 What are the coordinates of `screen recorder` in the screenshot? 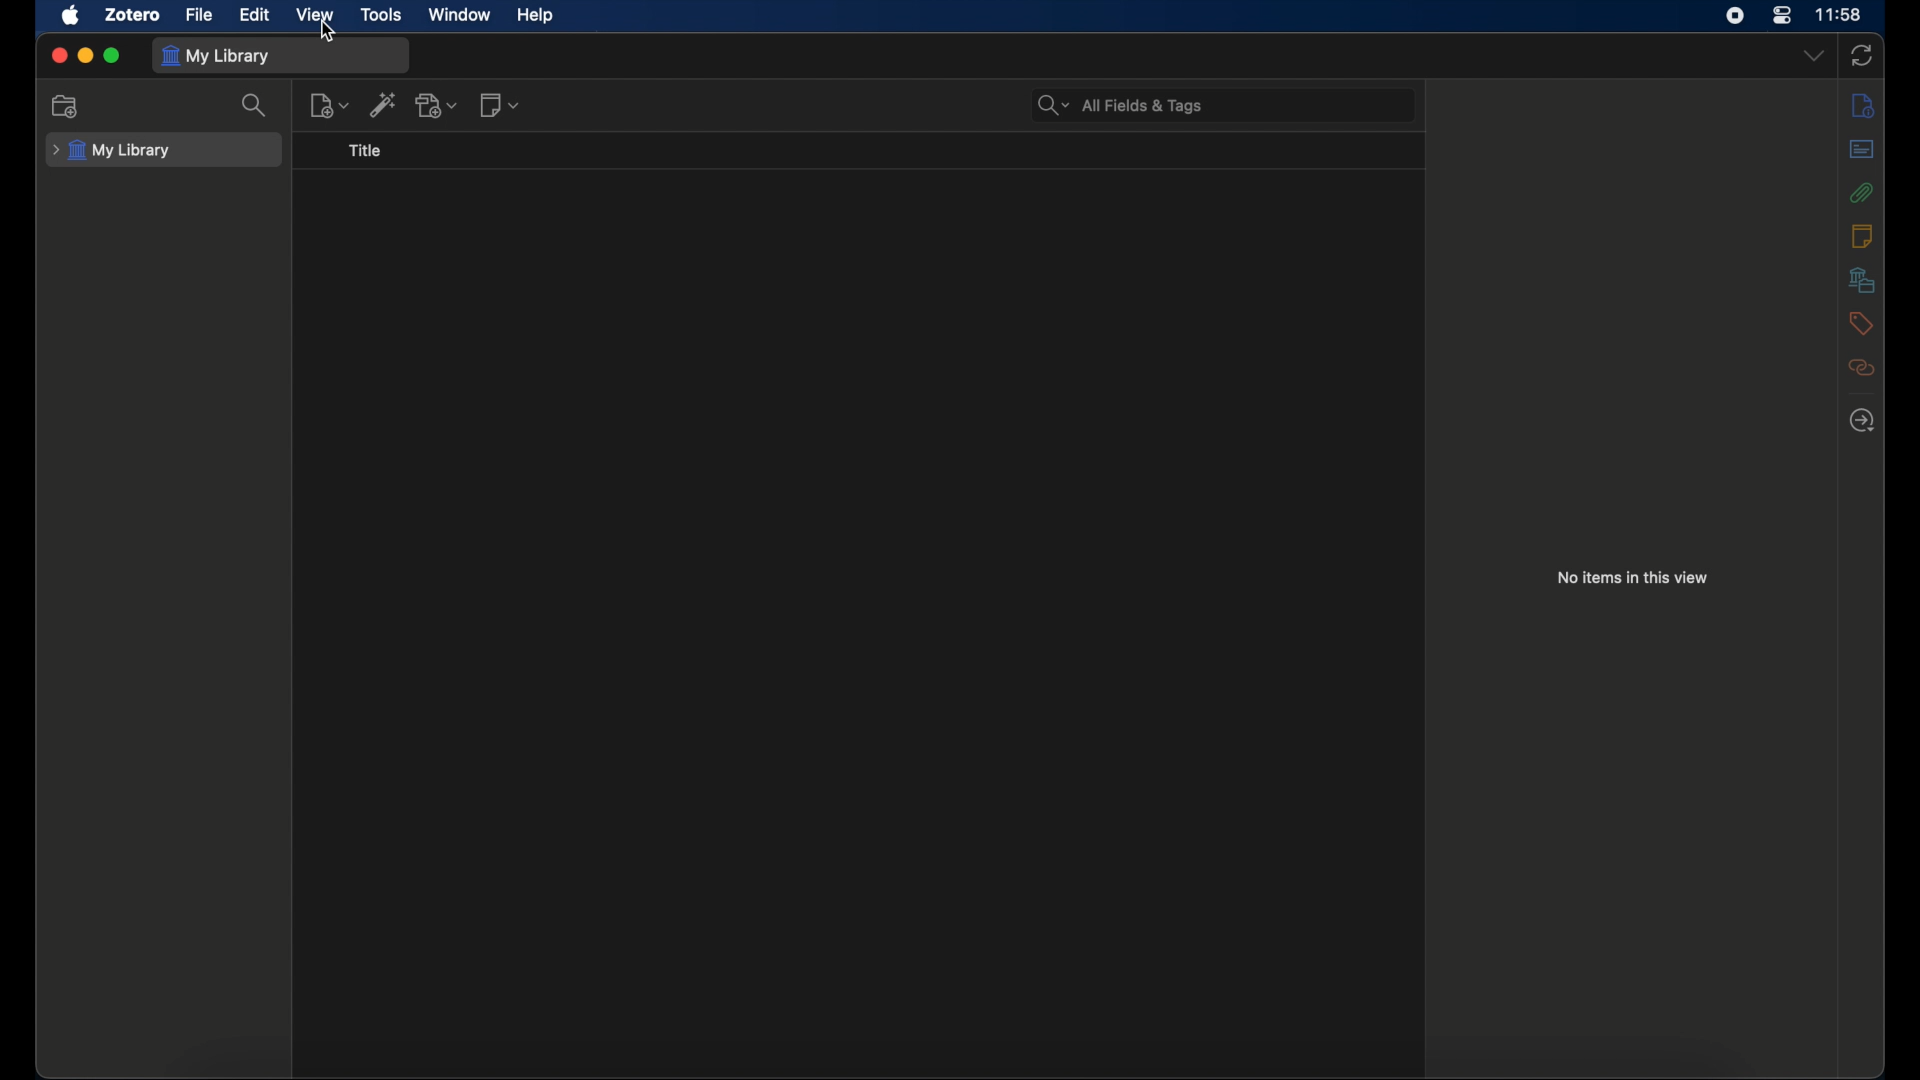 It's located at (1735, 15).